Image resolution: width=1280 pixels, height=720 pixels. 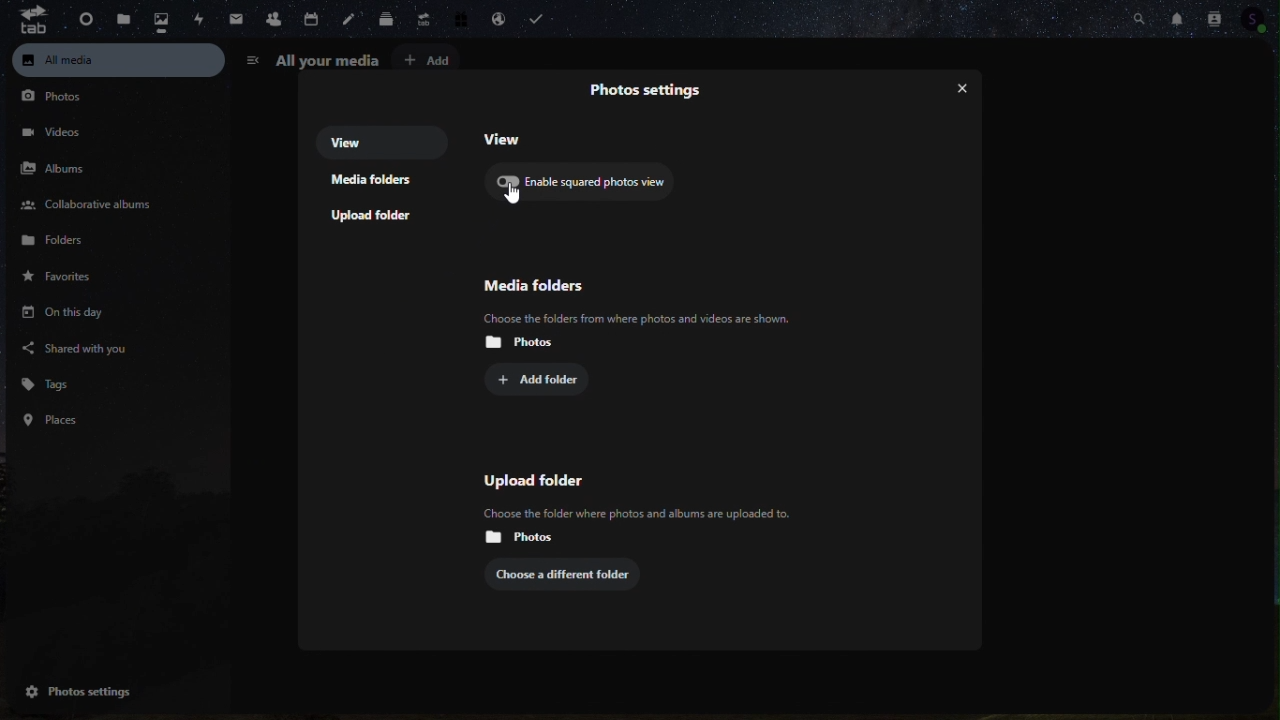 What do you see at coordinates (651, 94) in the screenshot?
I see `` at bounding box center [651, 94].